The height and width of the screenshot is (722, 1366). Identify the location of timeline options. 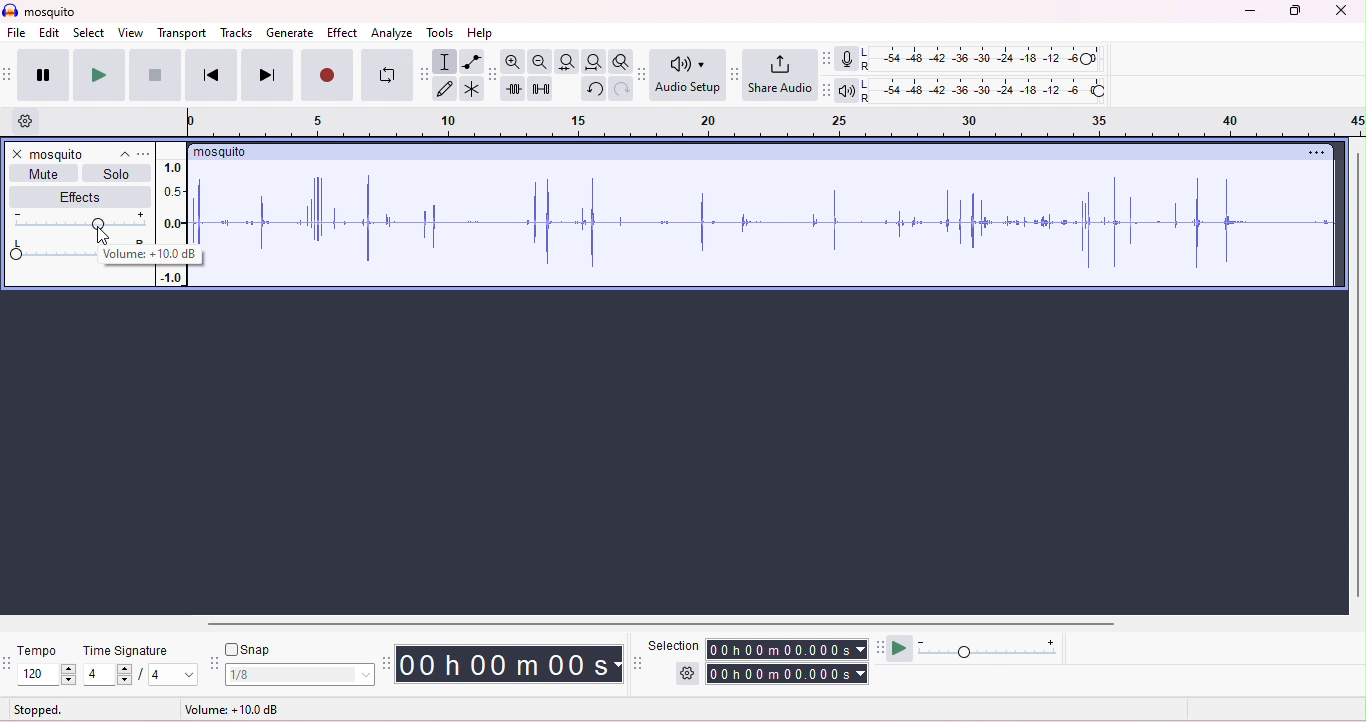
(35, 123).